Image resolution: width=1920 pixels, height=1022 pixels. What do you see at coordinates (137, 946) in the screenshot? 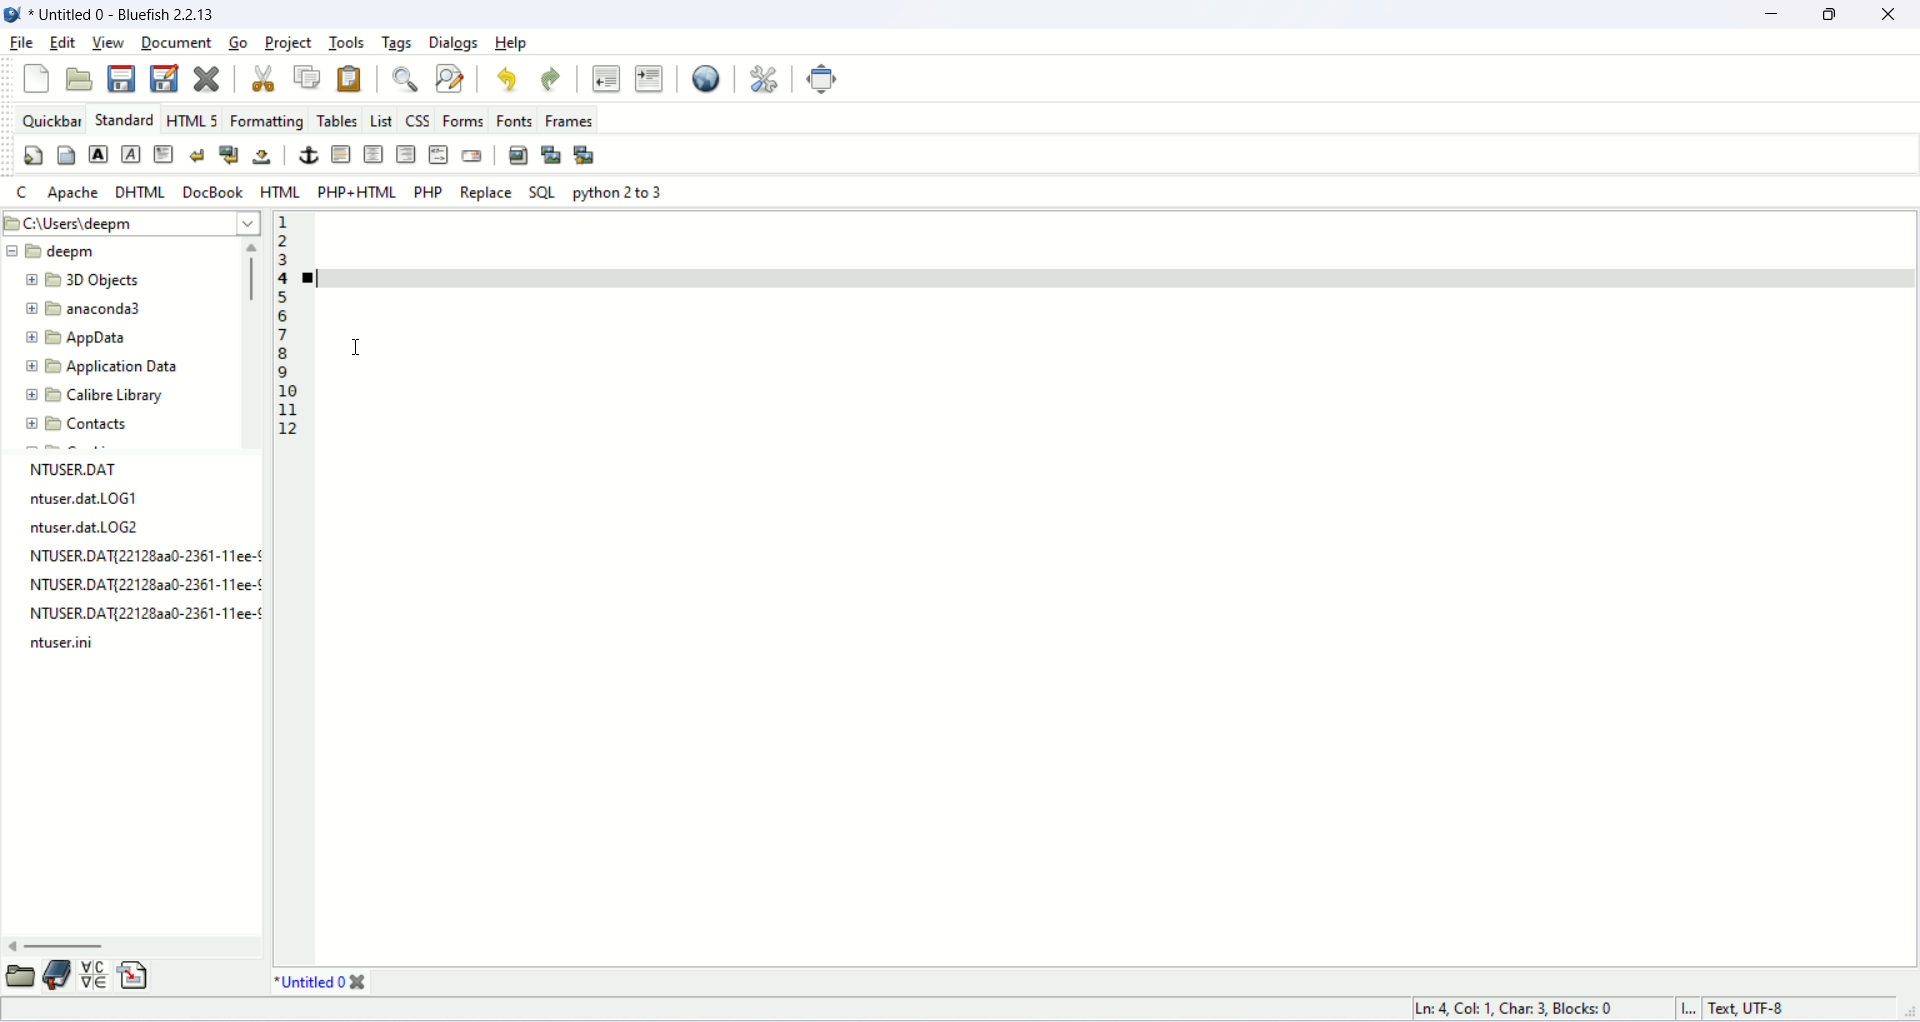
I see `scroll bar` at bounding box center [137, 946].